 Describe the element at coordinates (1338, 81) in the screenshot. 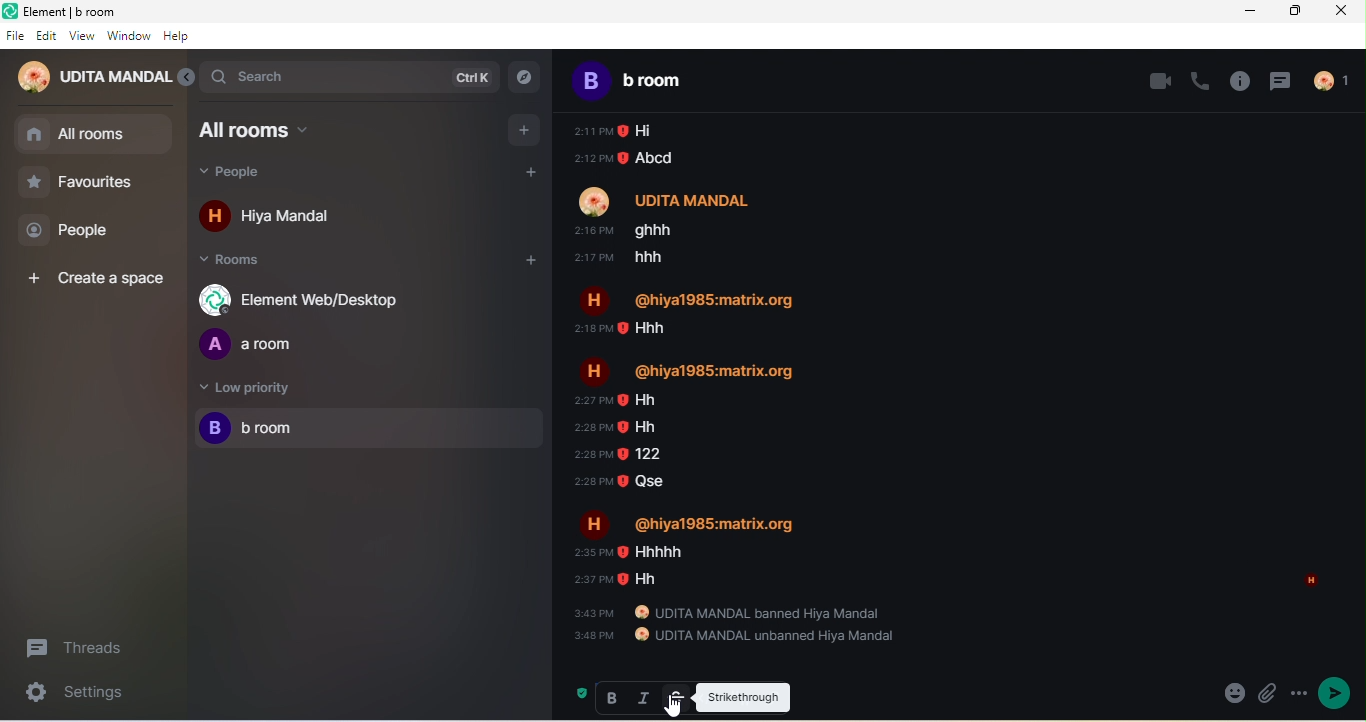

I see `people` at that location.